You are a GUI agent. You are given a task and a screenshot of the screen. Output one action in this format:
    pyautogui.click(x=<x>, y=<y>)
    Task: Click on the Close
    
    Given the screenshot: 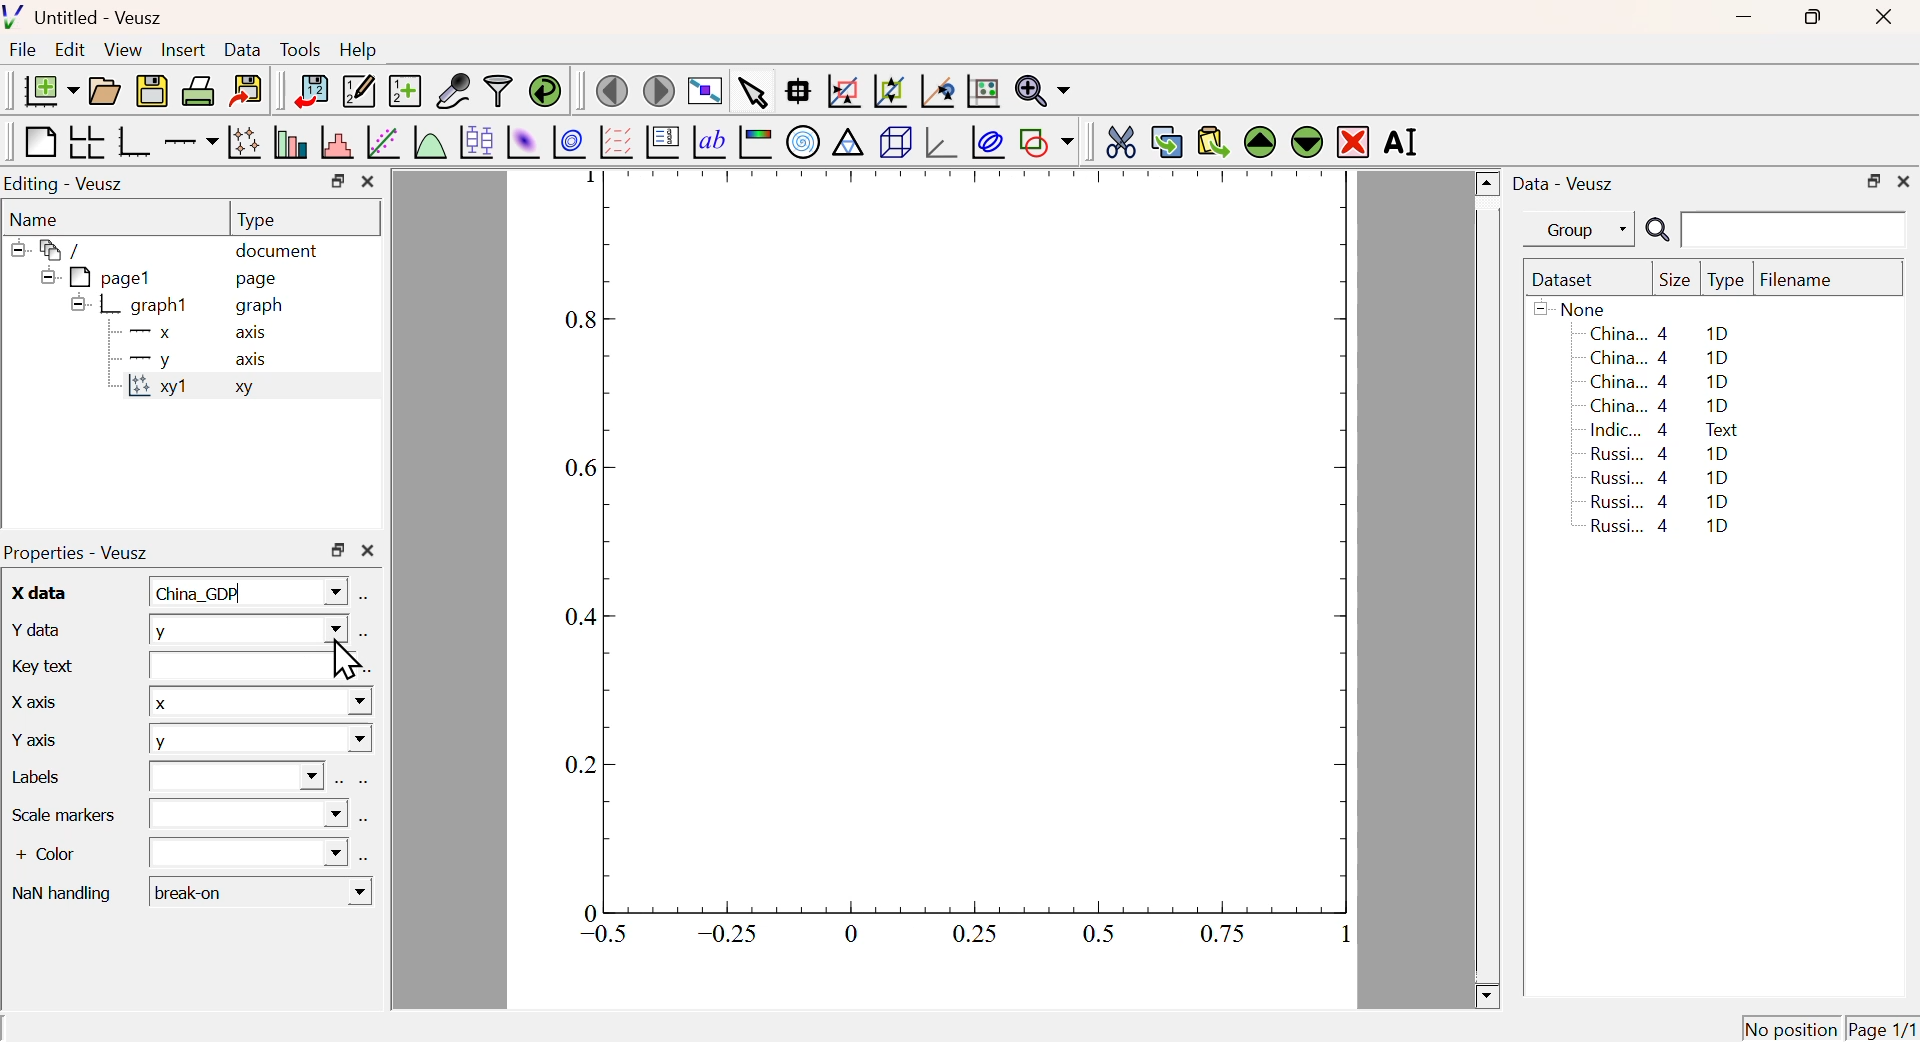 What is the action you would take?
    pyautogui.click(x=1880, y=19)
    